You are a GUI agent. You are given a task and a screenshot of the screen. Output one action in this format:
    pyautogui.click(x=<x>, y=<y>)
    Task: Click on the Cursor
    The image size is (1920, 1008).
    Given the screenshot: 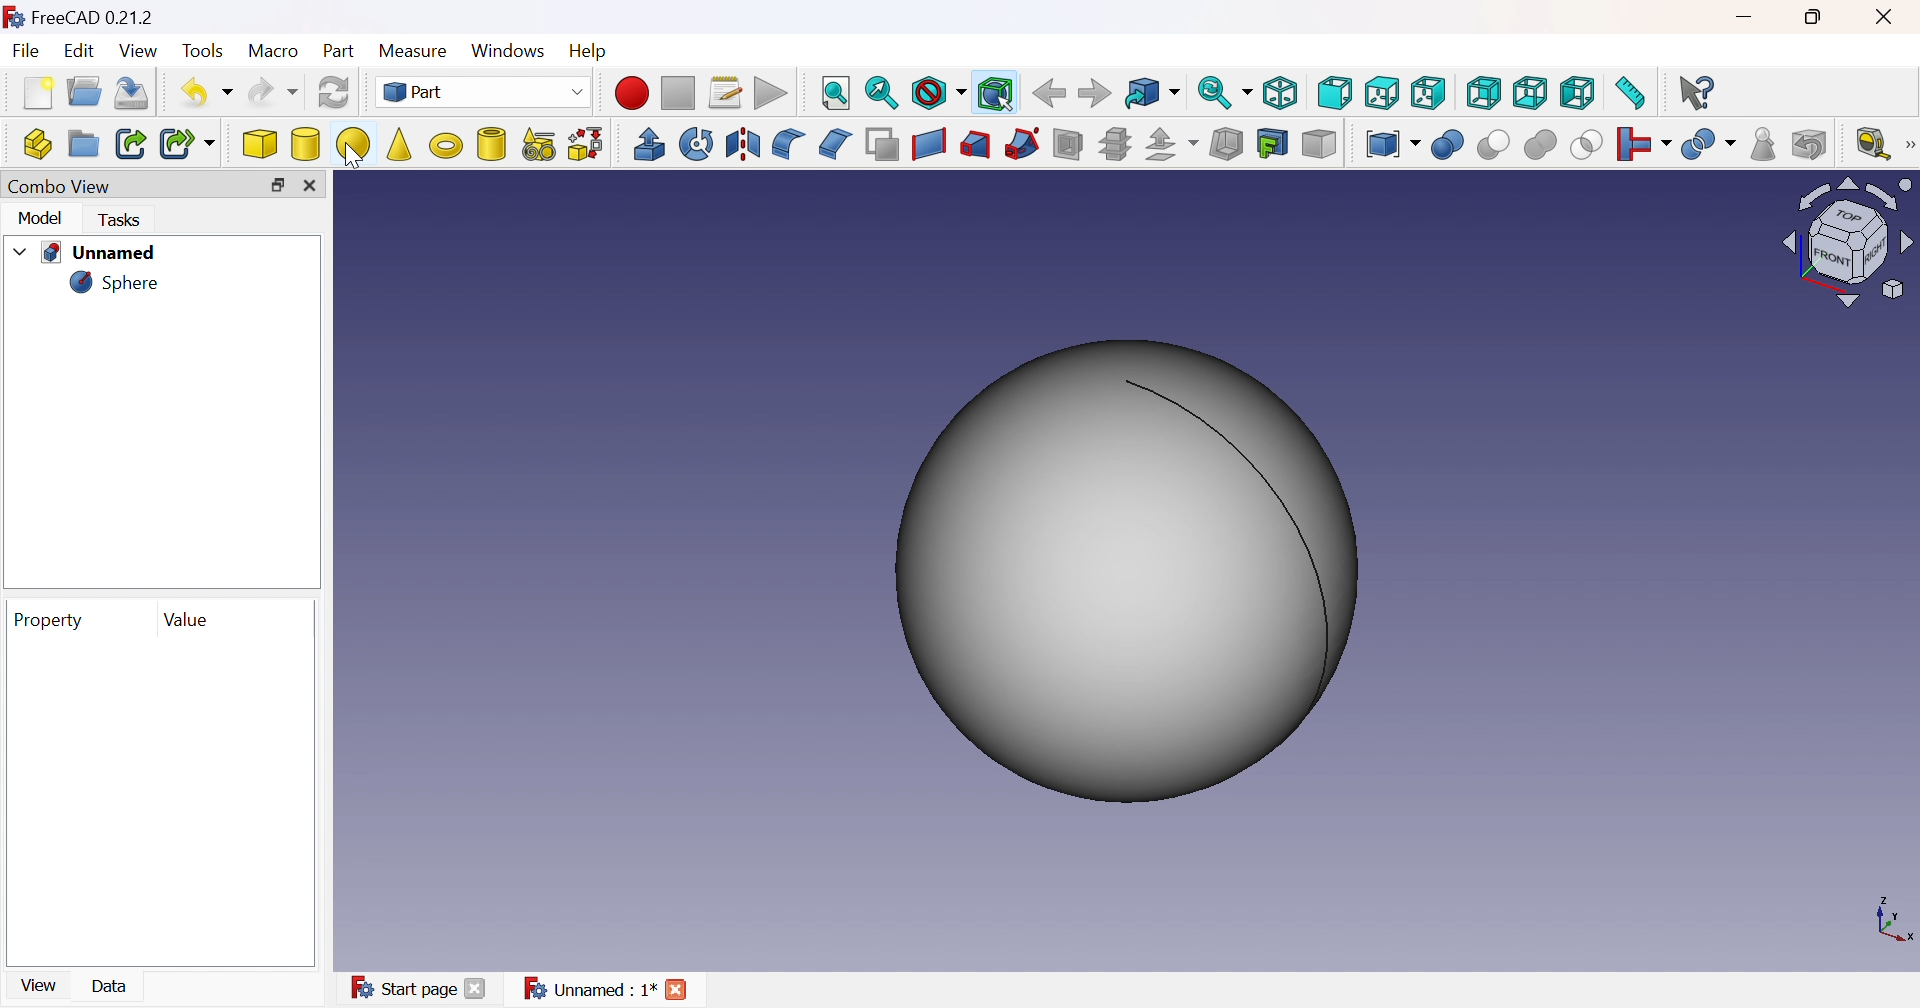 What is the action you would take?
    pyautogui.click(x=353, y=154)
    